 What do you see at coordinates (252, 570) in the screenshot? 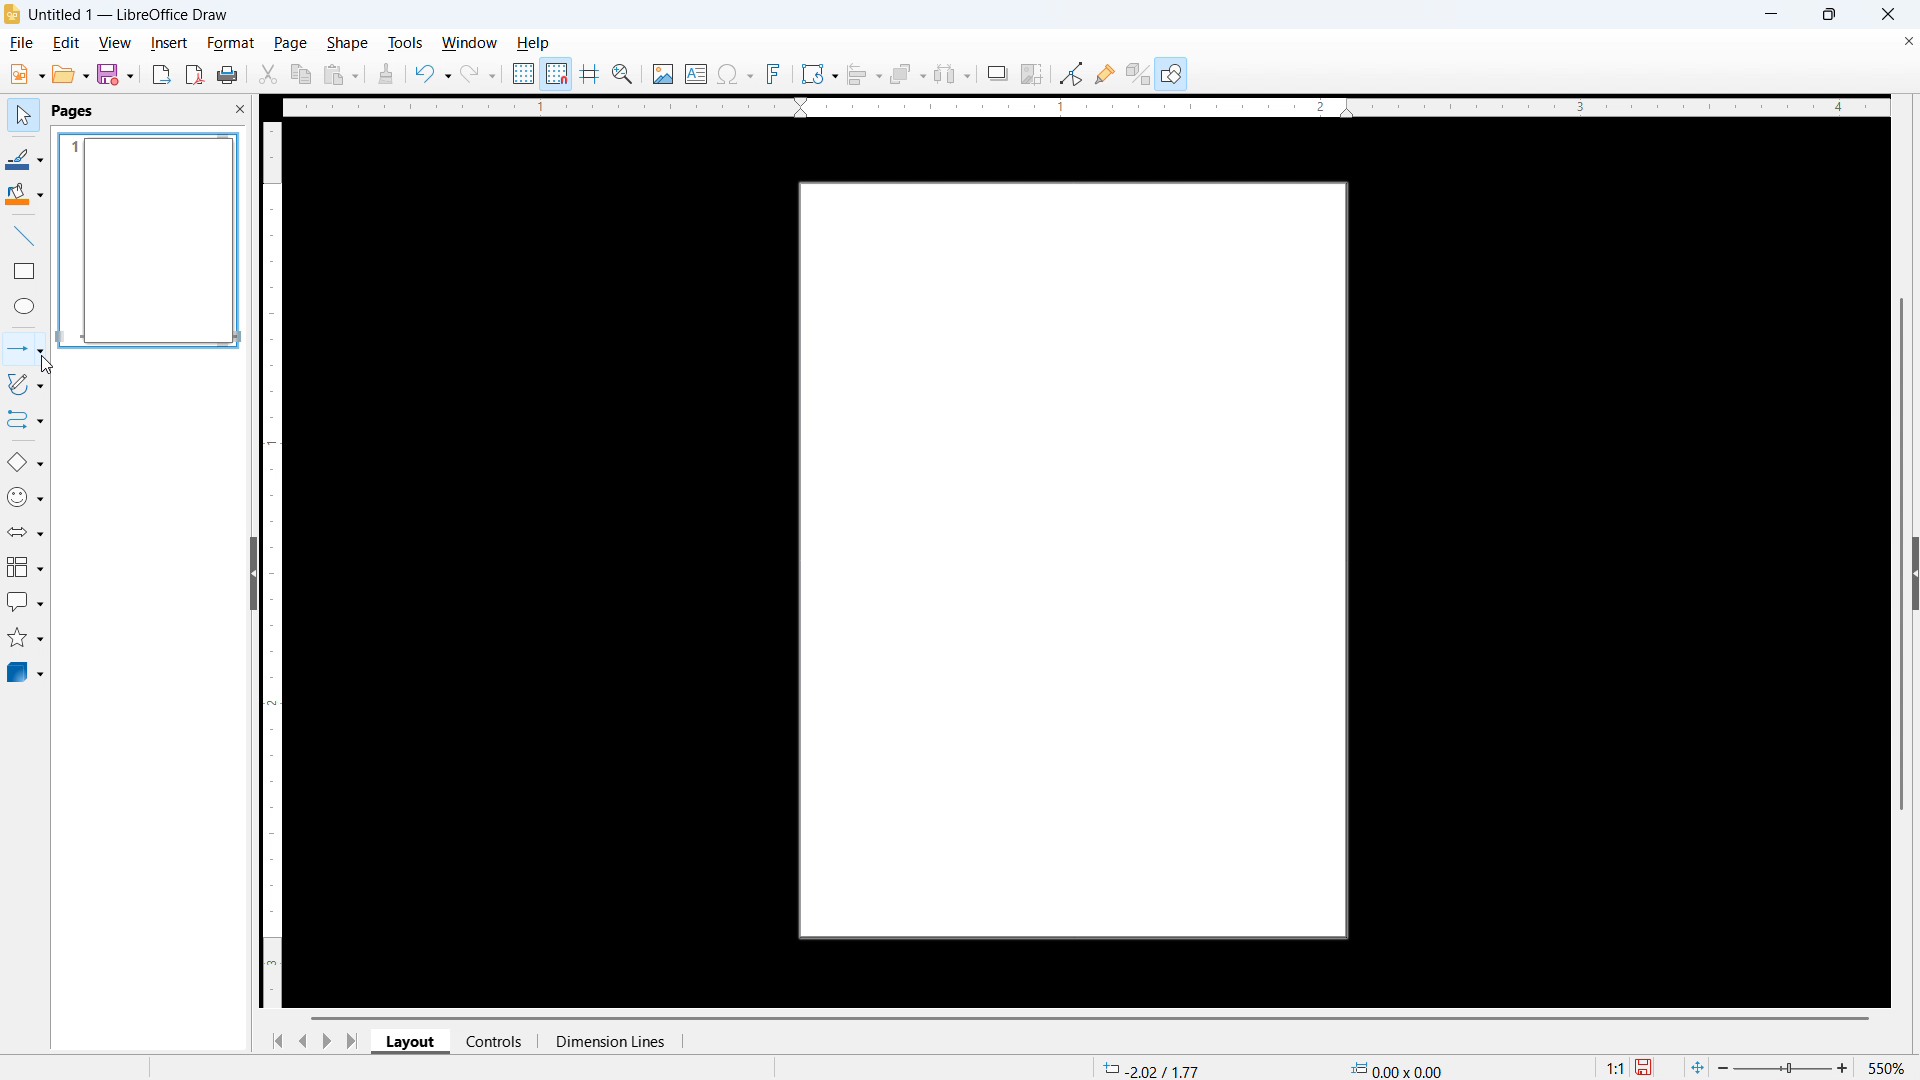
I see `Hide panel ` at bounding box center [252, 570].